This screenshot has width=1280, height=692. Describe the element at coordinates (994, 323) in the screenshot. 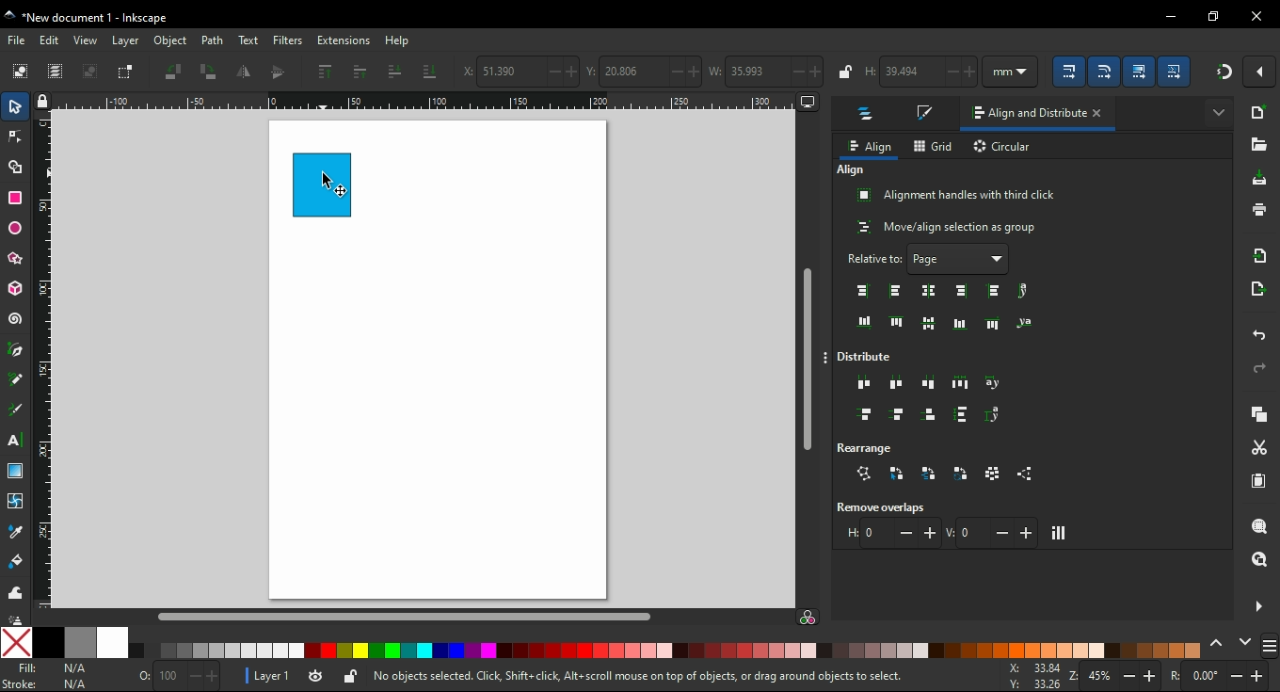

I see `align top edge of objects to bottom edge of anchor` at that location.